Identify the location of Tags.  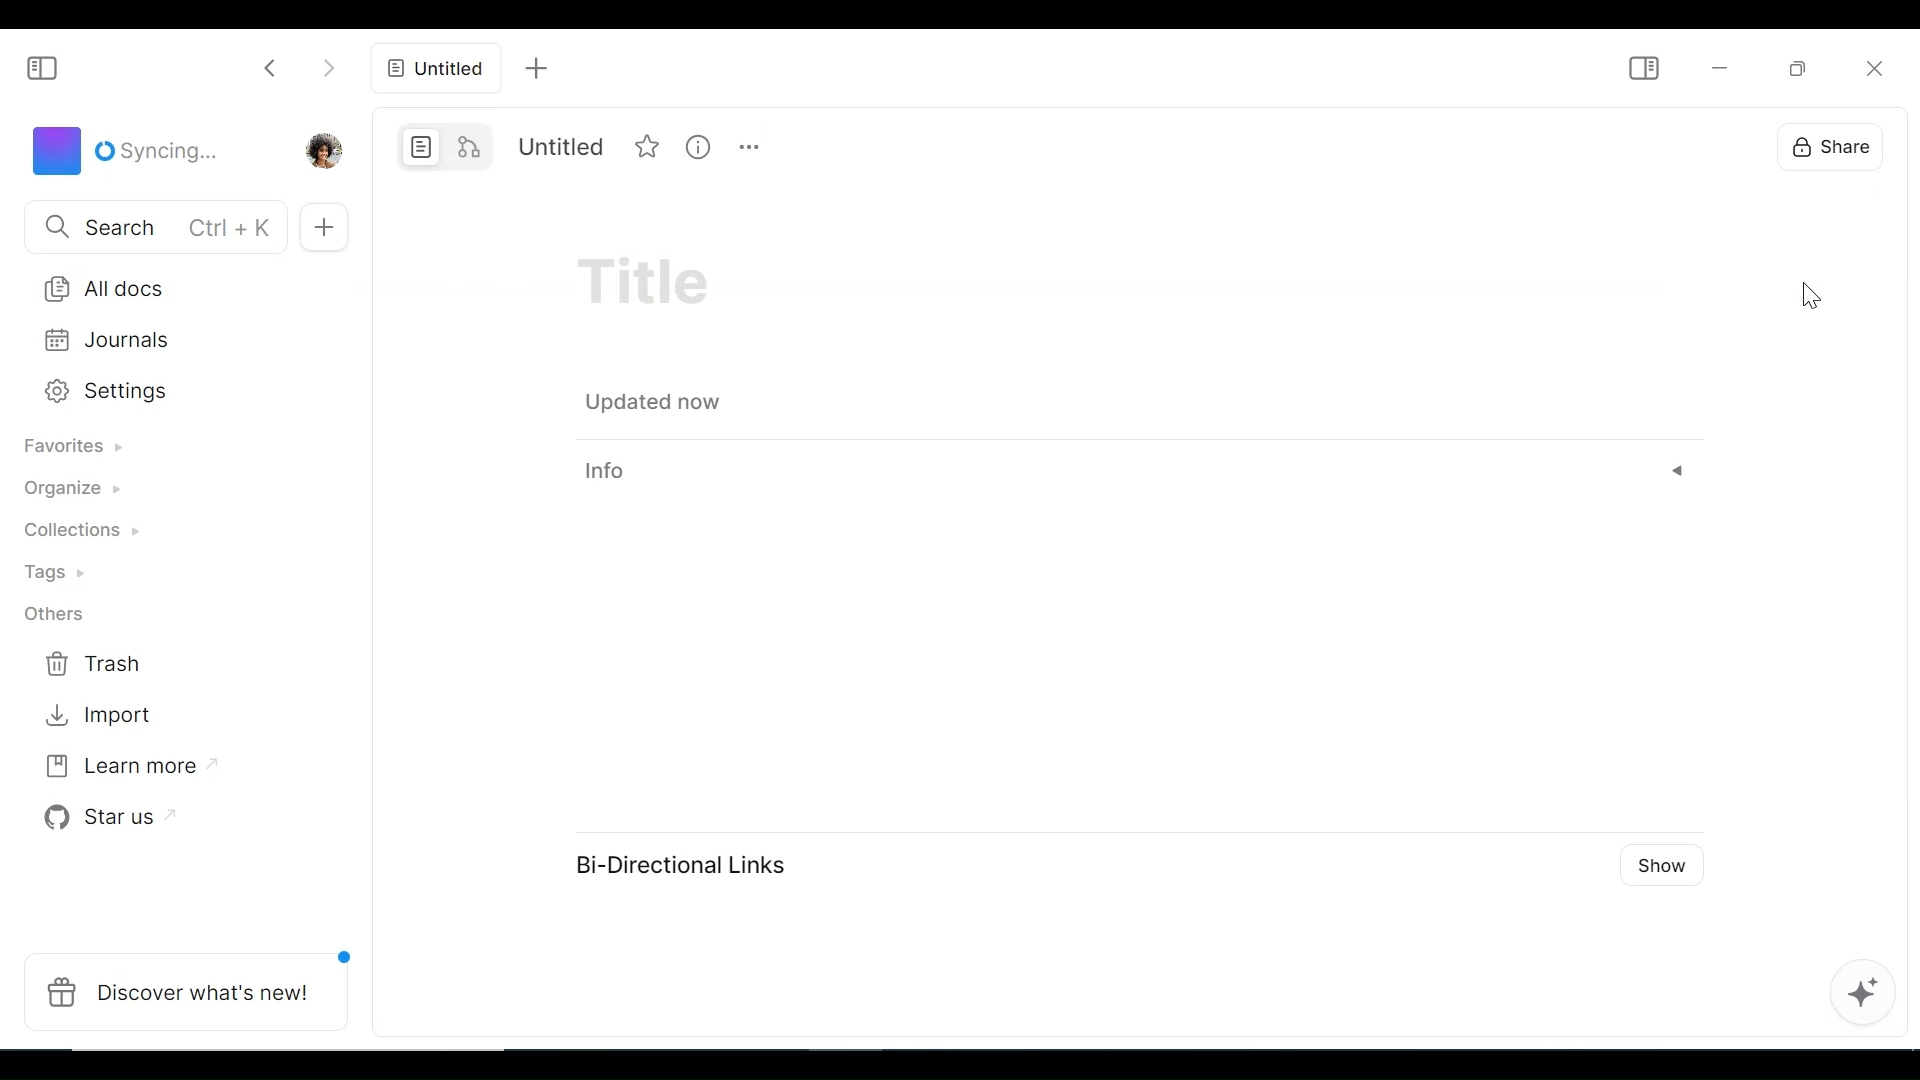
(65, 575).